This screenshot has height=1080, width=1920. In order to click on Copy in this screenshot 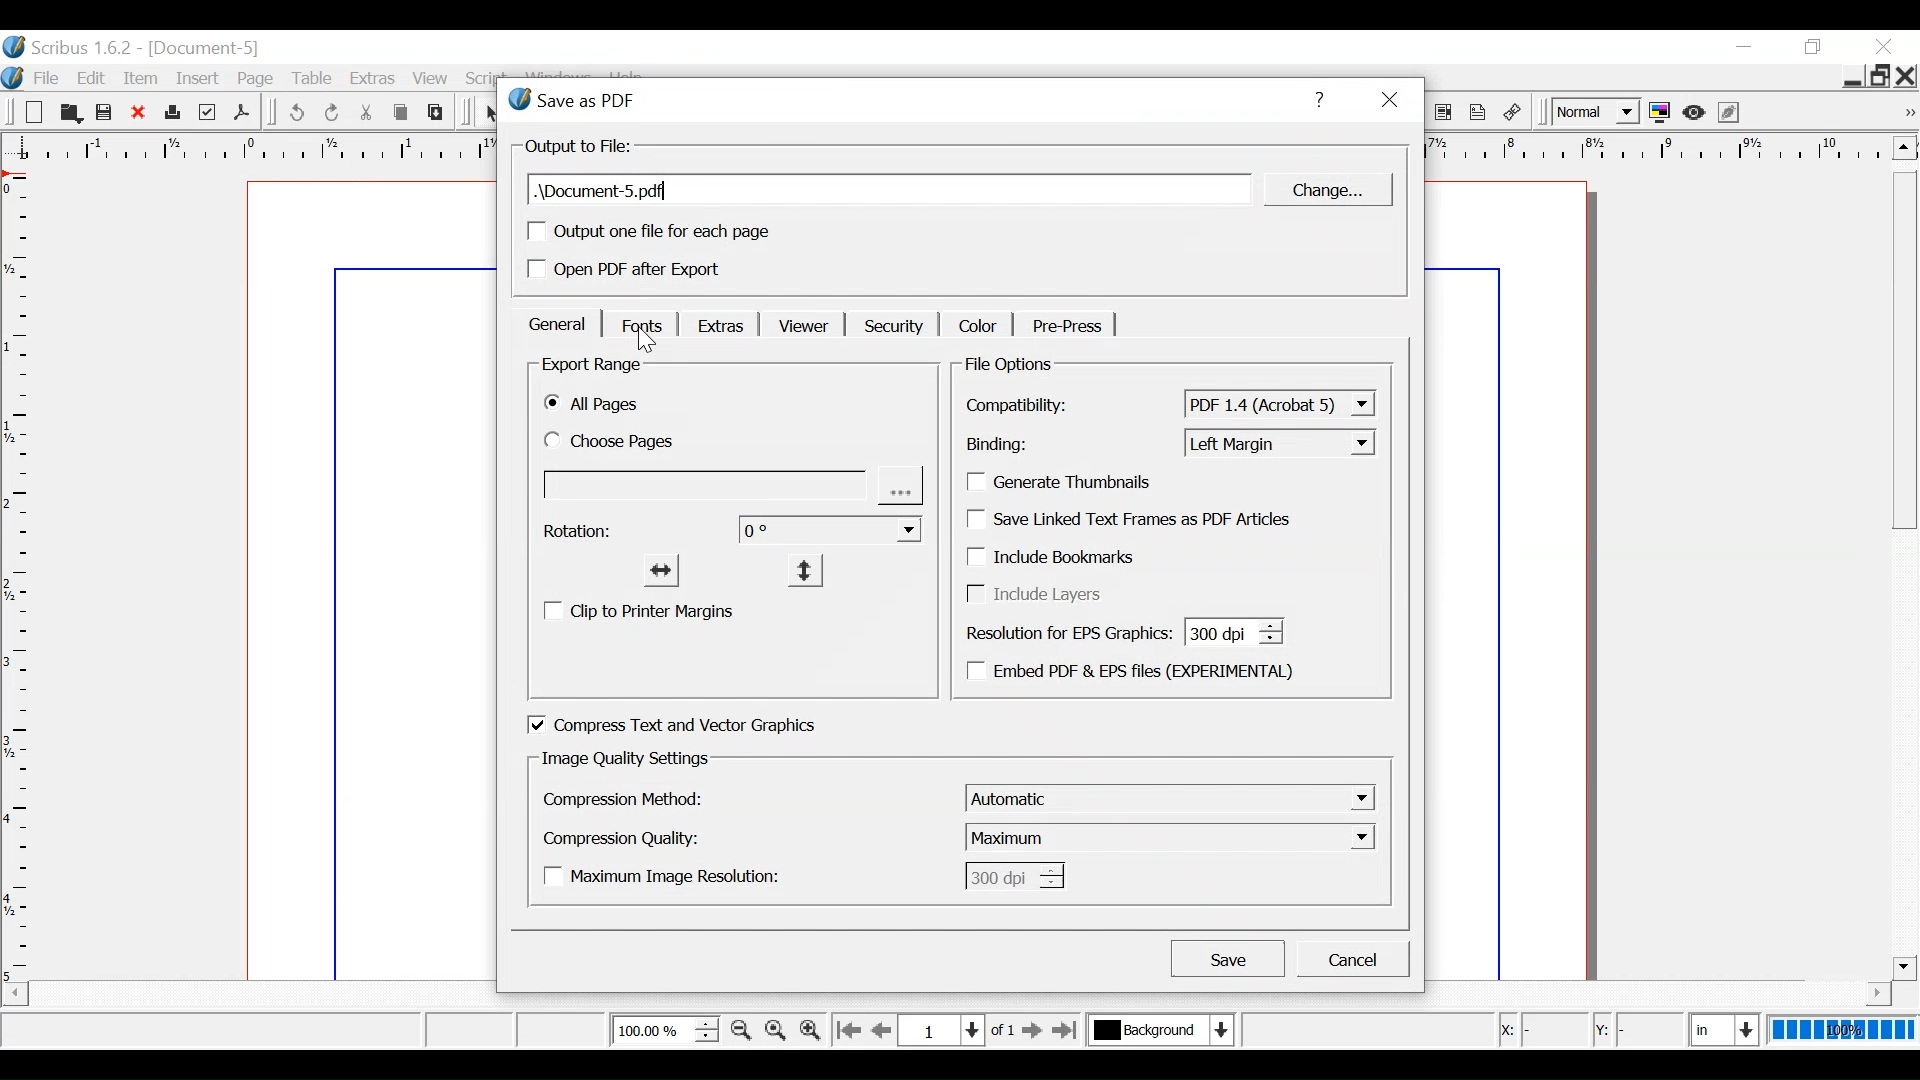, I will do `click(403, 113)`.